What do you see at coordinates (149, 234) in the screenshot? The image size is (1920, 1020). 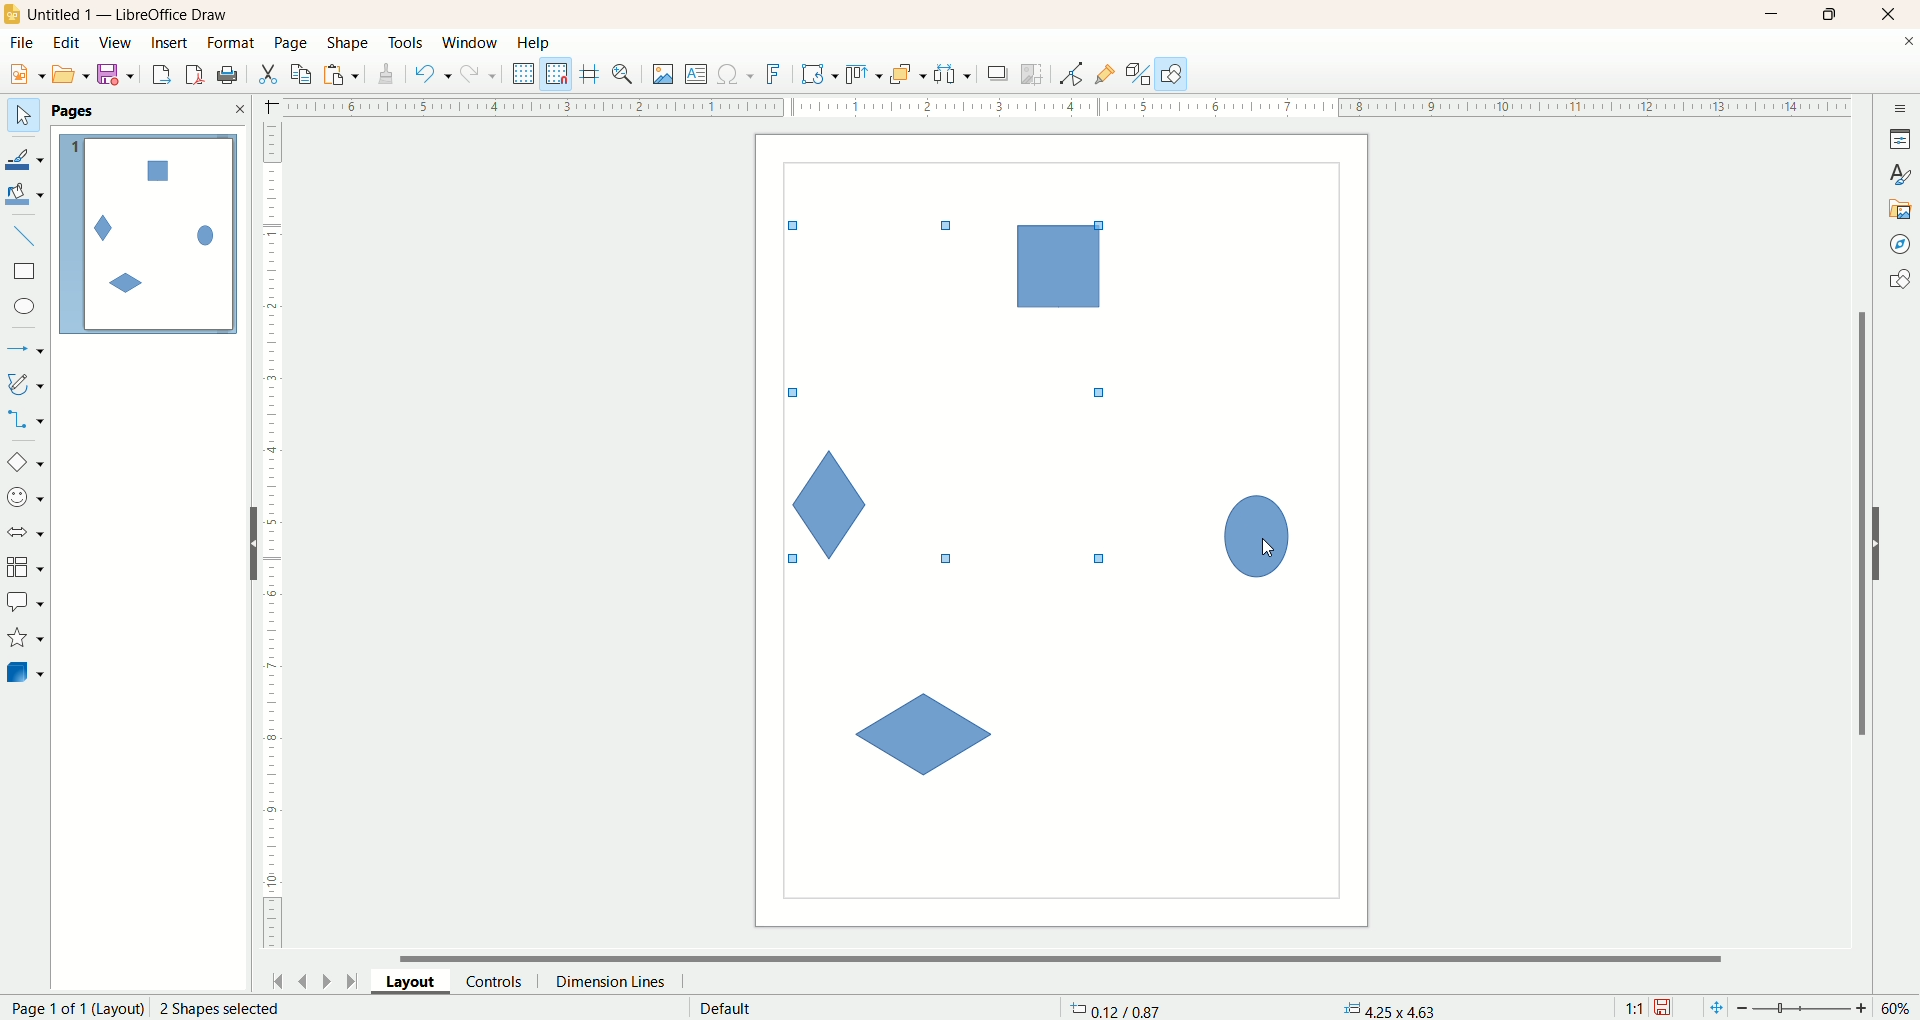 I see `page1` at bounding box center [149, 234].